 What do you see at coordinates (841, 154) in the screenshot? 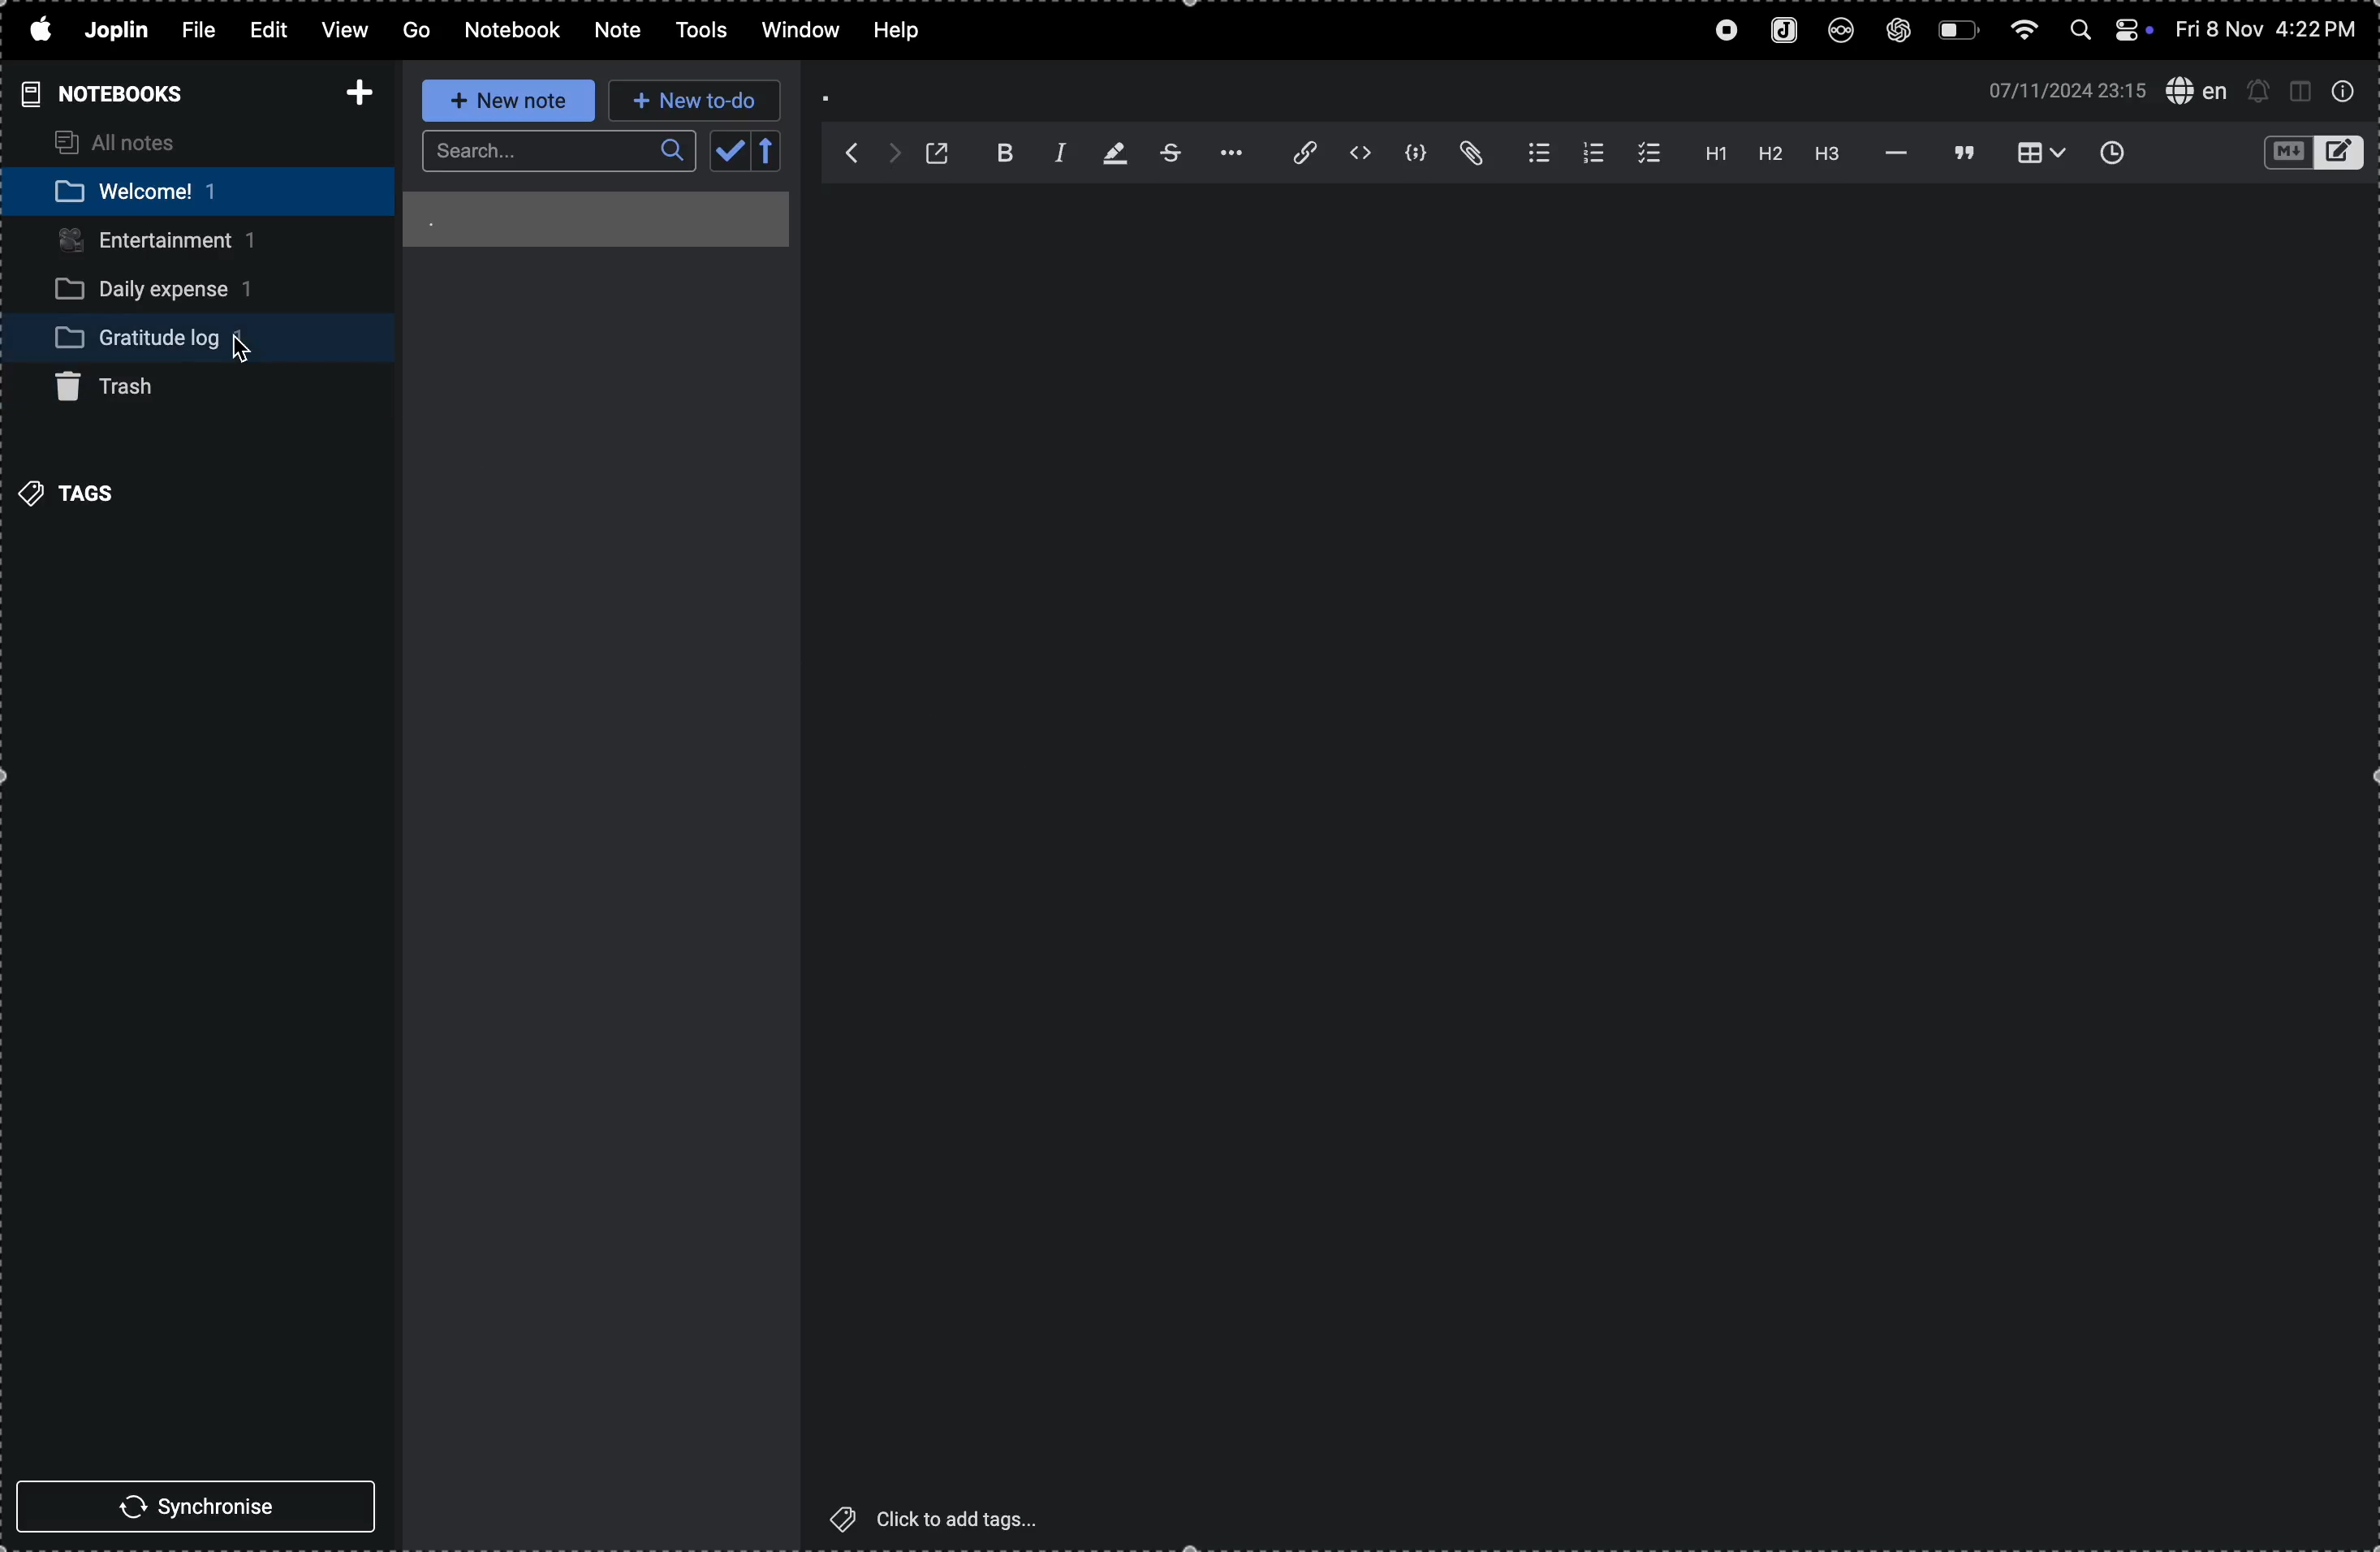
I see `backward` at bounding box center [841, 154].